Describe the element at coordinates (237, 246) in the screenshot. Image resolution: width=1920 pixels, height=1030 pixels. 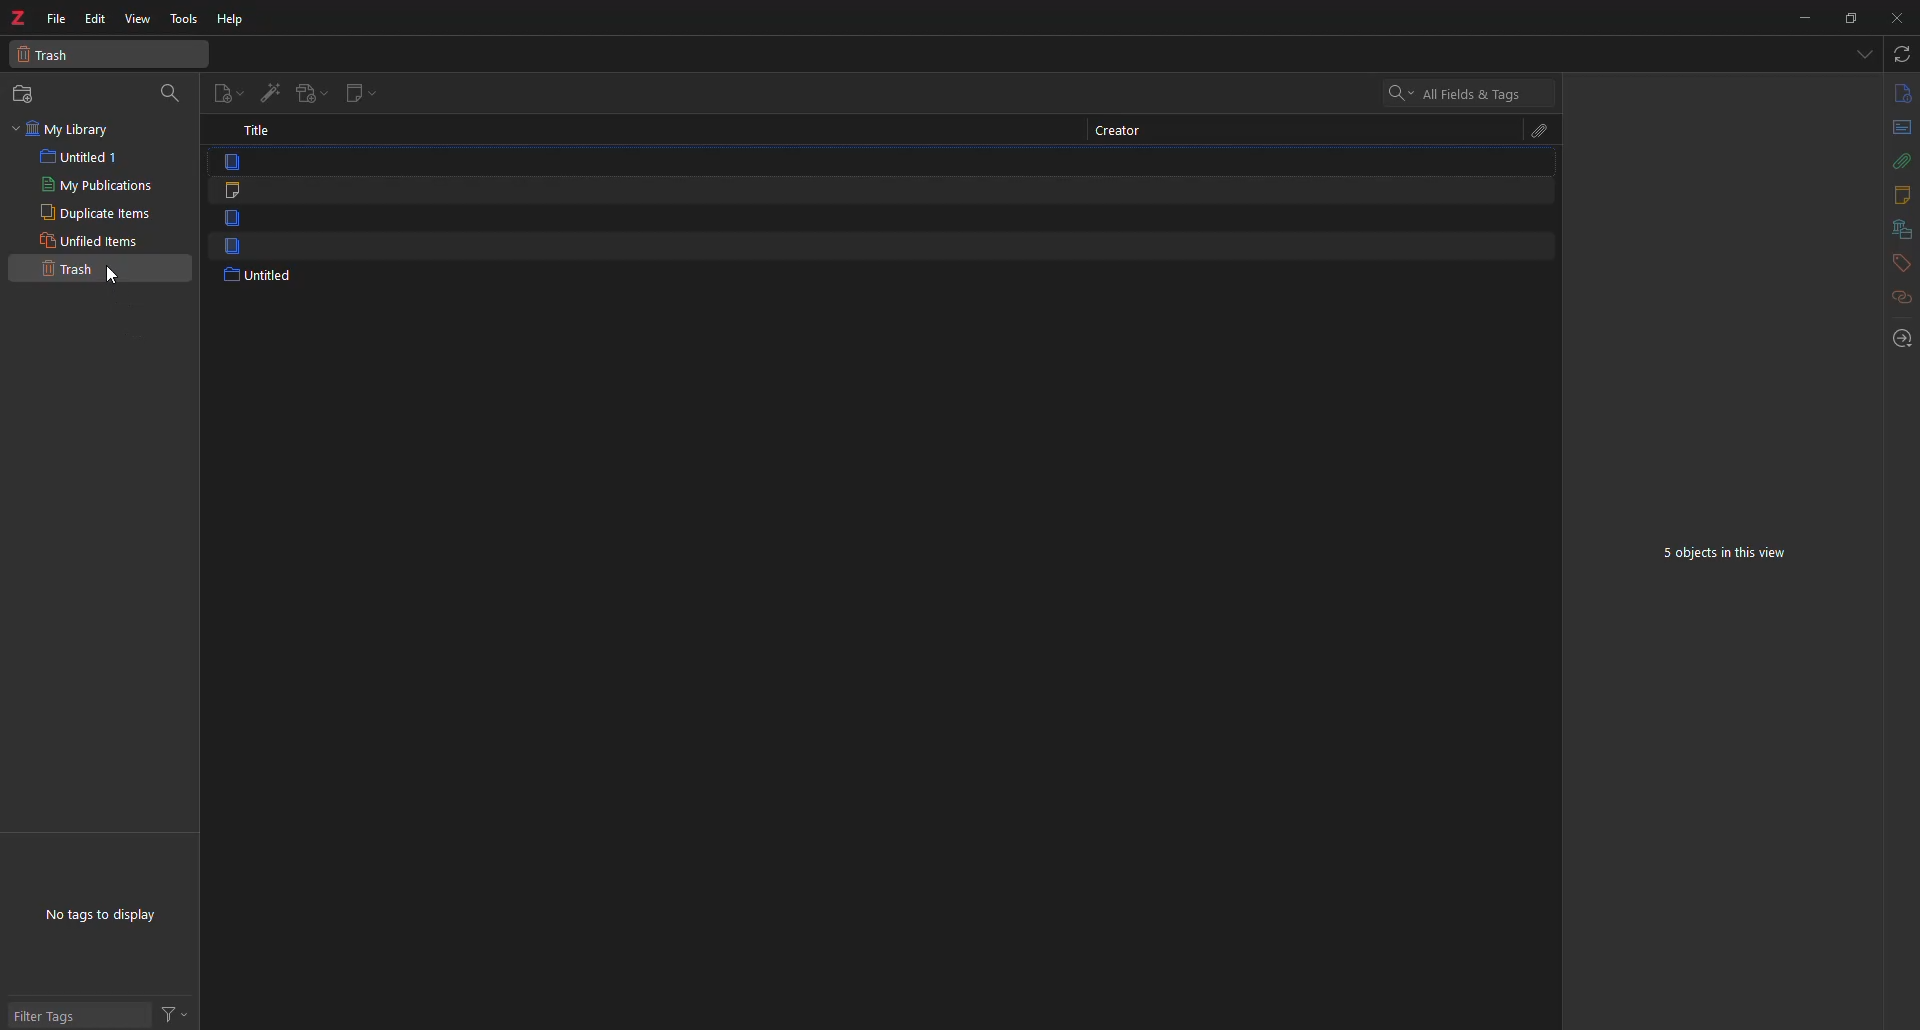
I see `item` at that location.